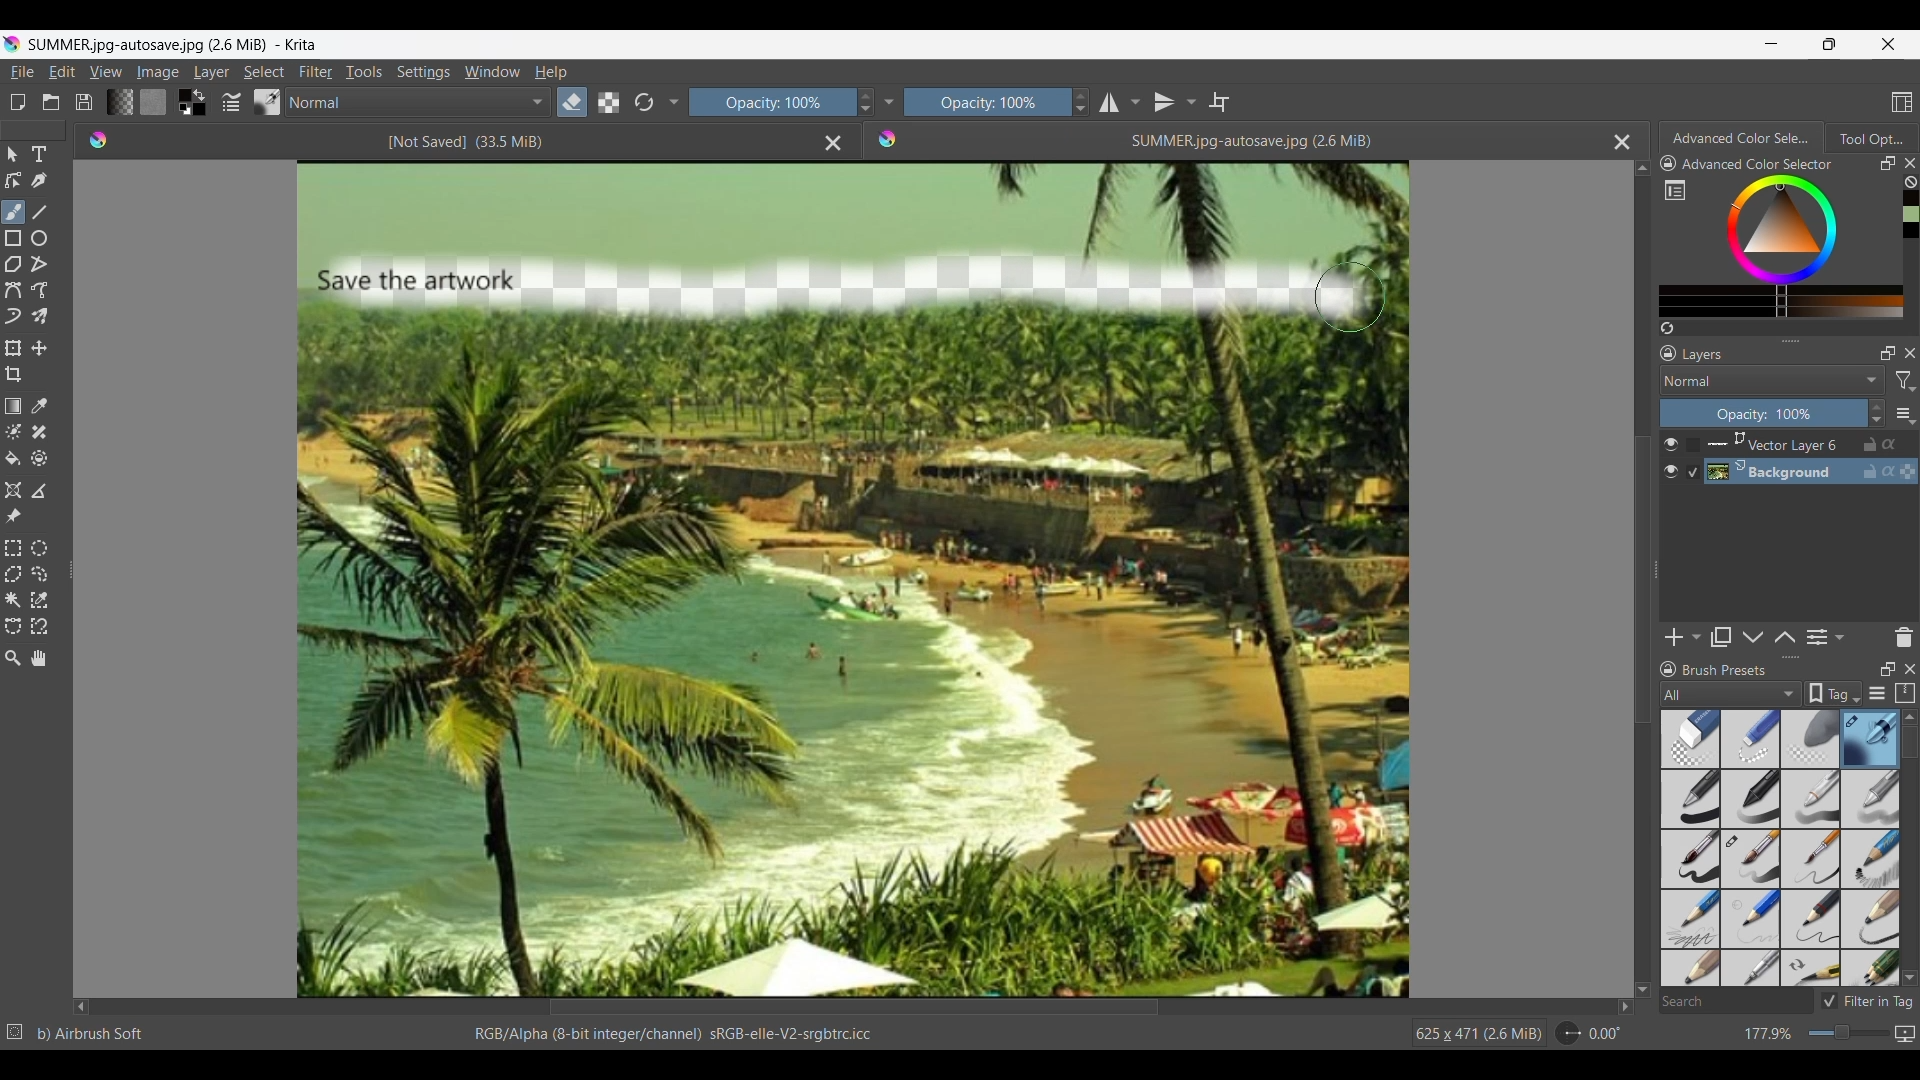  Describe the element at coordinates (424, 72) in the screenshot. I see `Settings` at that location.